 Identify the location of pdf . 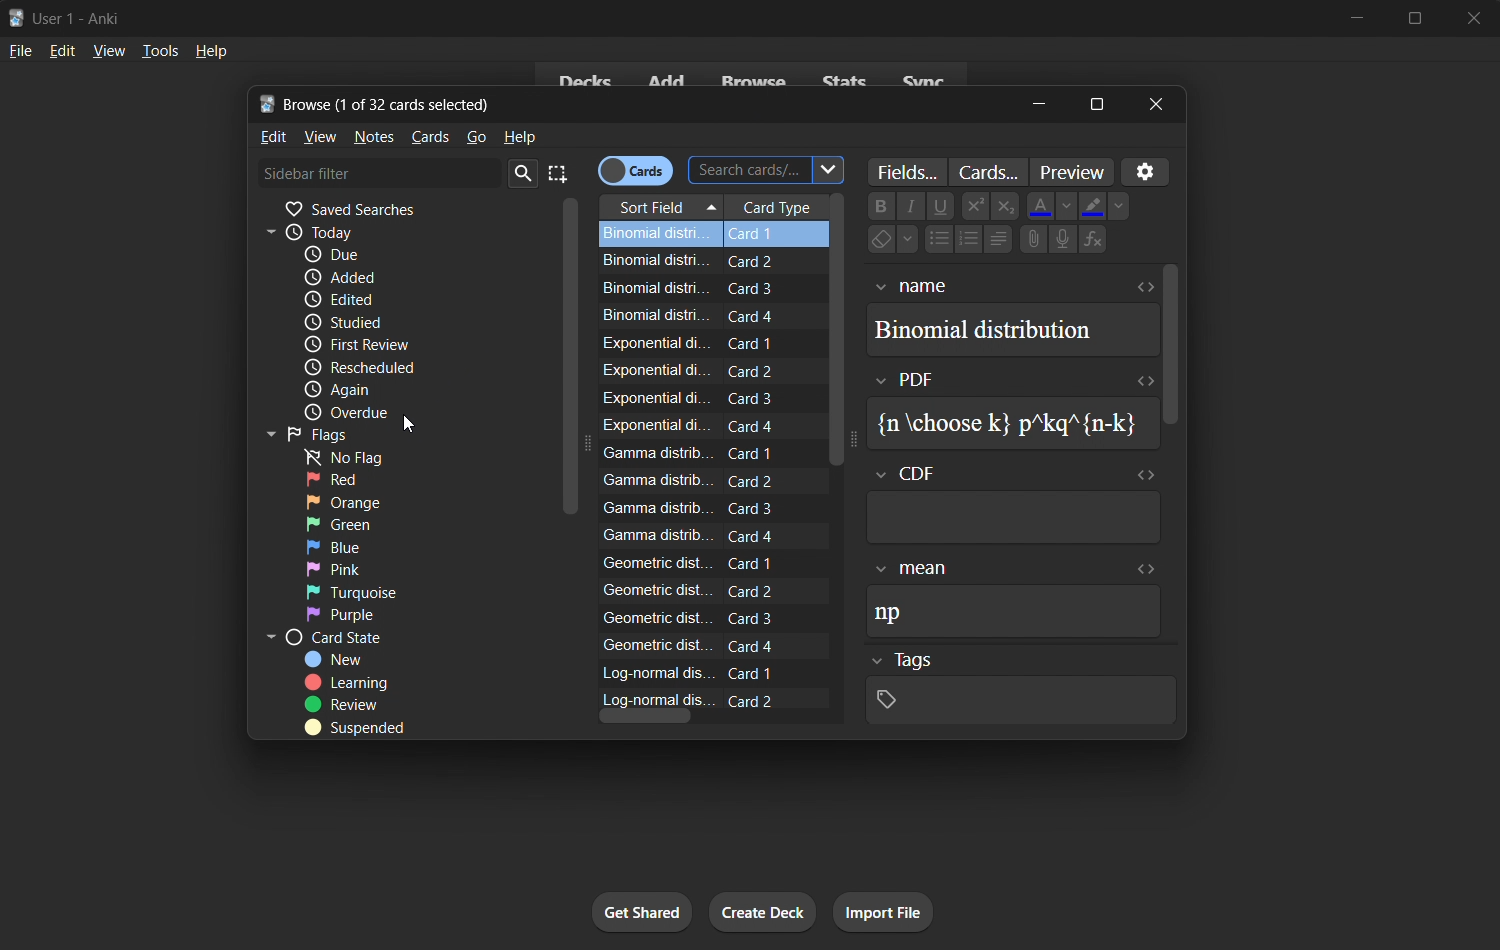
(961, 378).